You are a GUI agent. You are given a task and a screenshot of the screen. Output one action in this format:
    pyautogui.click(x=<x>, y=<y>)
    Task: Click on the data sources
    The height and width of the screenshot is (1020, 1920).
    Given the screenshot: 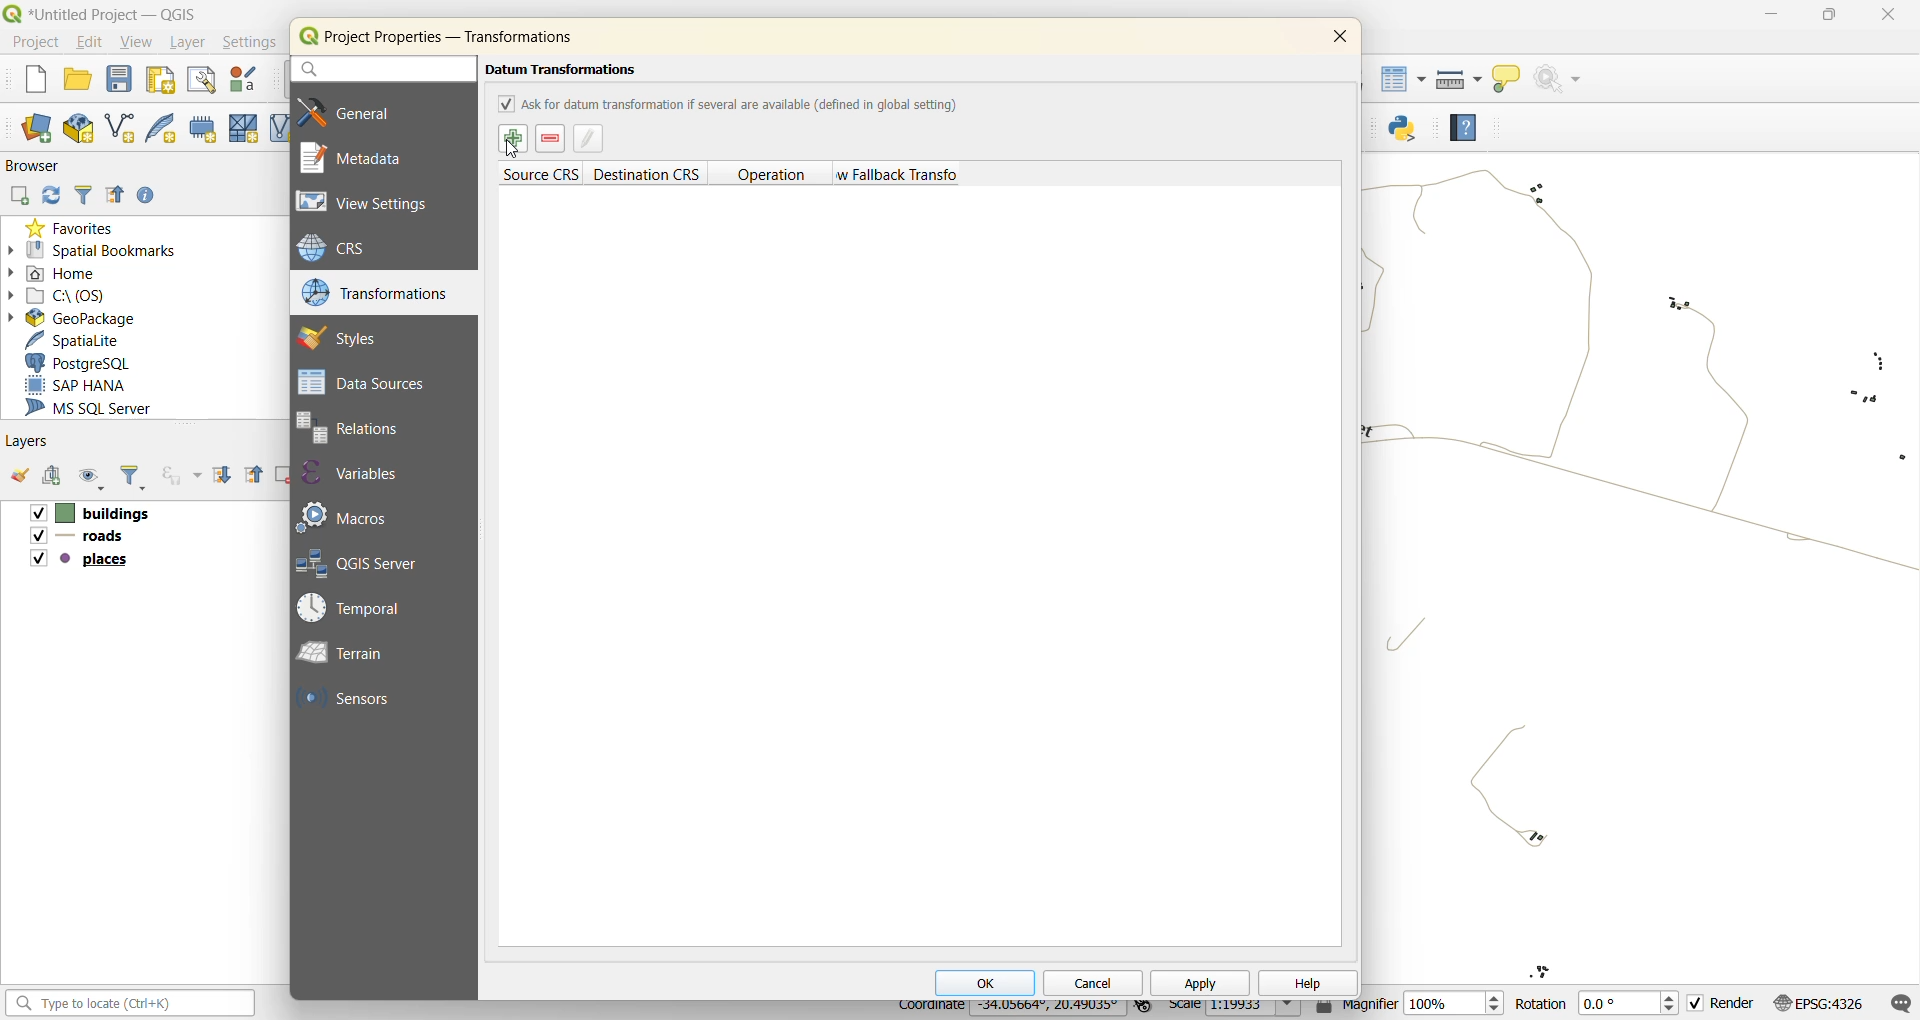 What is the action you would take?
    pyautogui.click(x=366, y=382)
    